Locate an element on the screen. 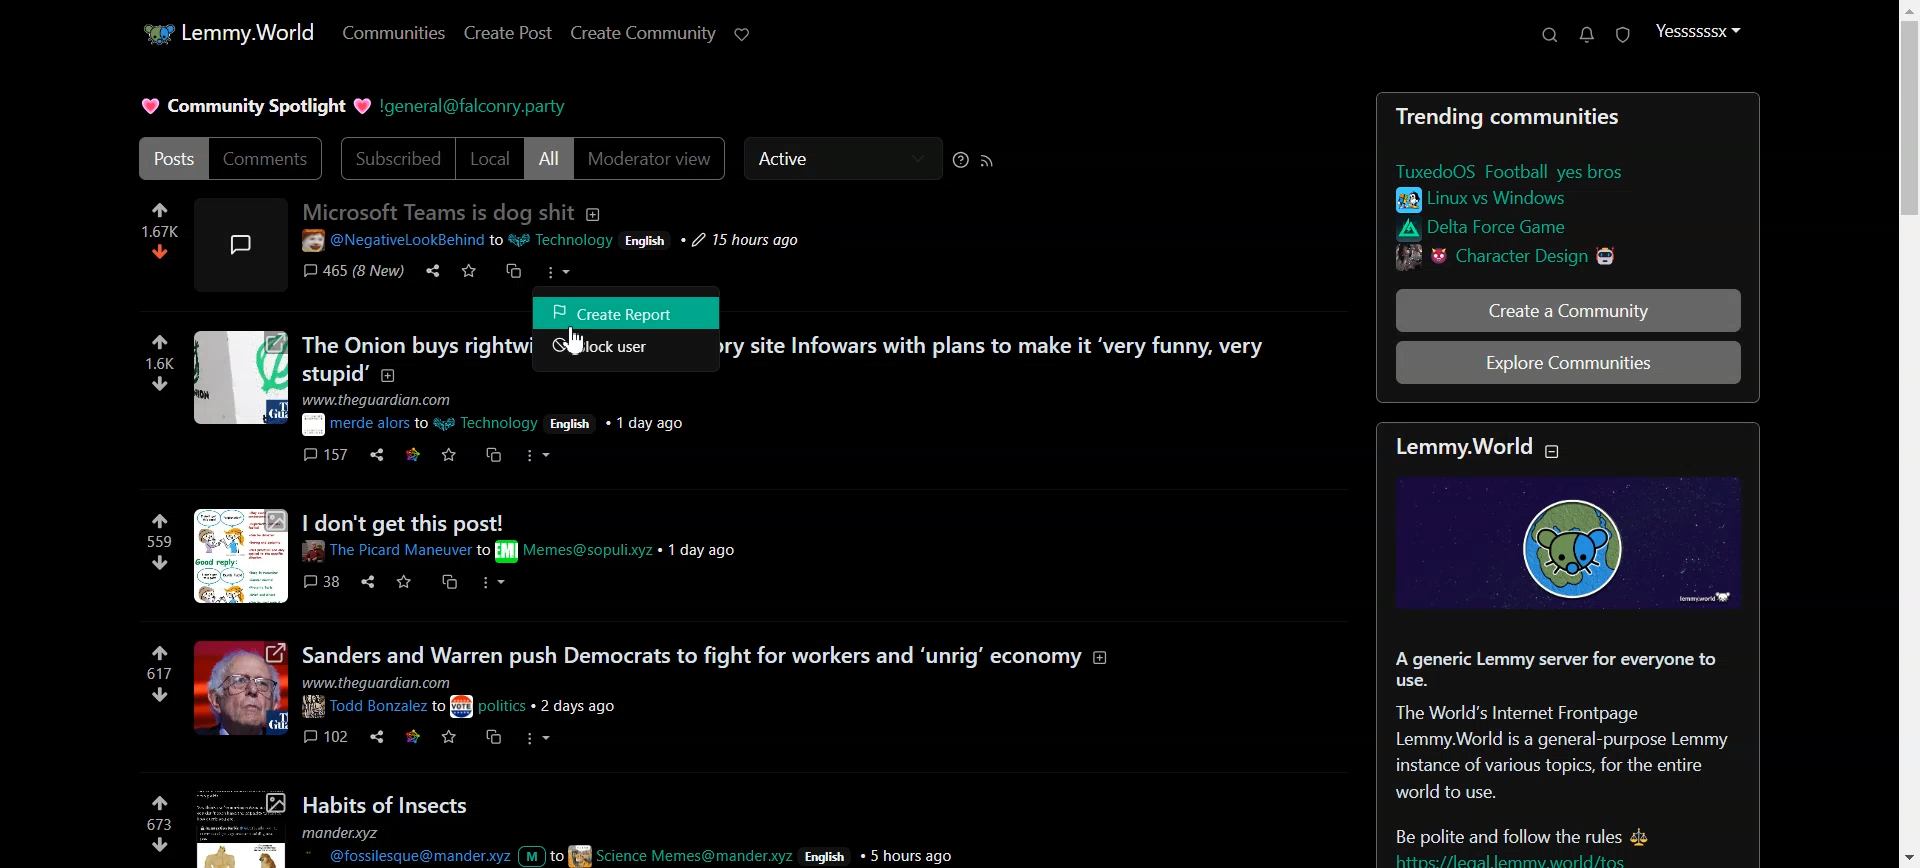  link is located at coordinates (417, 455).